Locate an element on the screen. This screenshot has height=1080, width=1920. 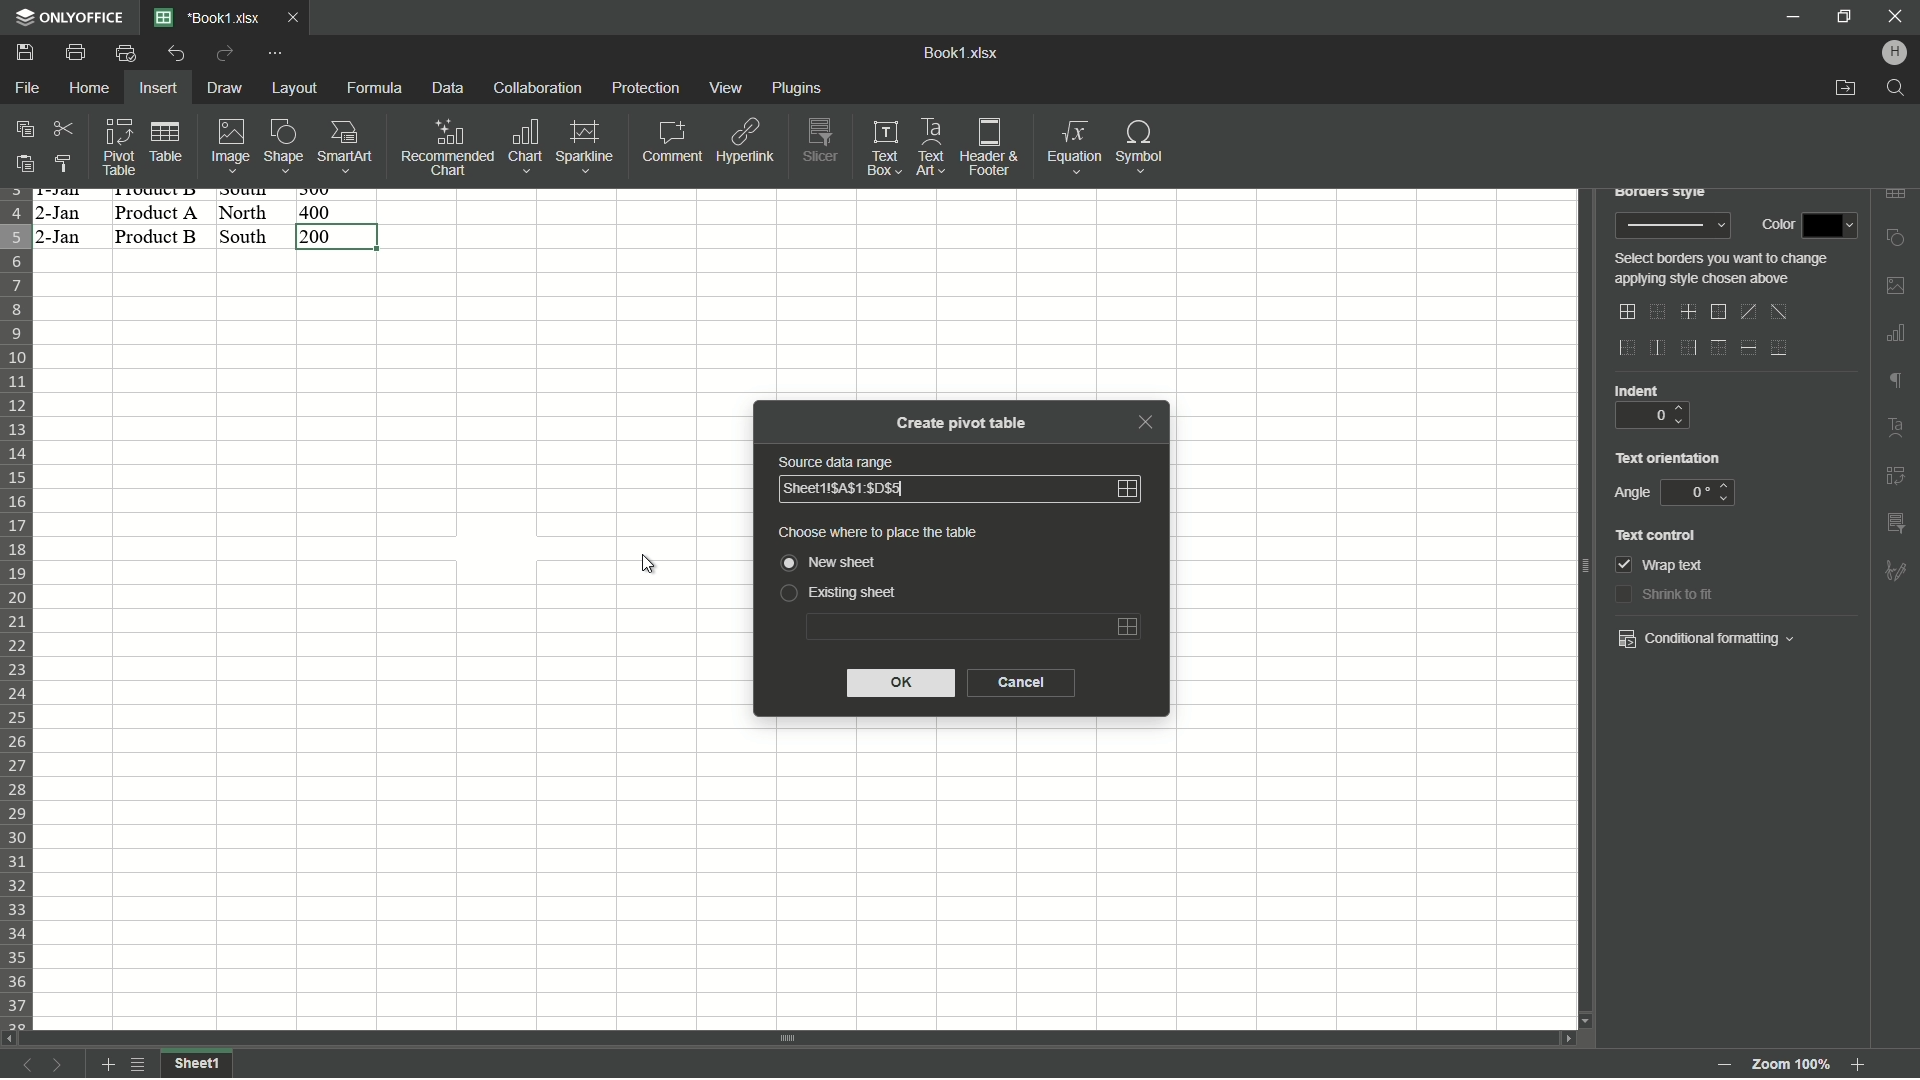
text control is located at coordinates (1658, 536).